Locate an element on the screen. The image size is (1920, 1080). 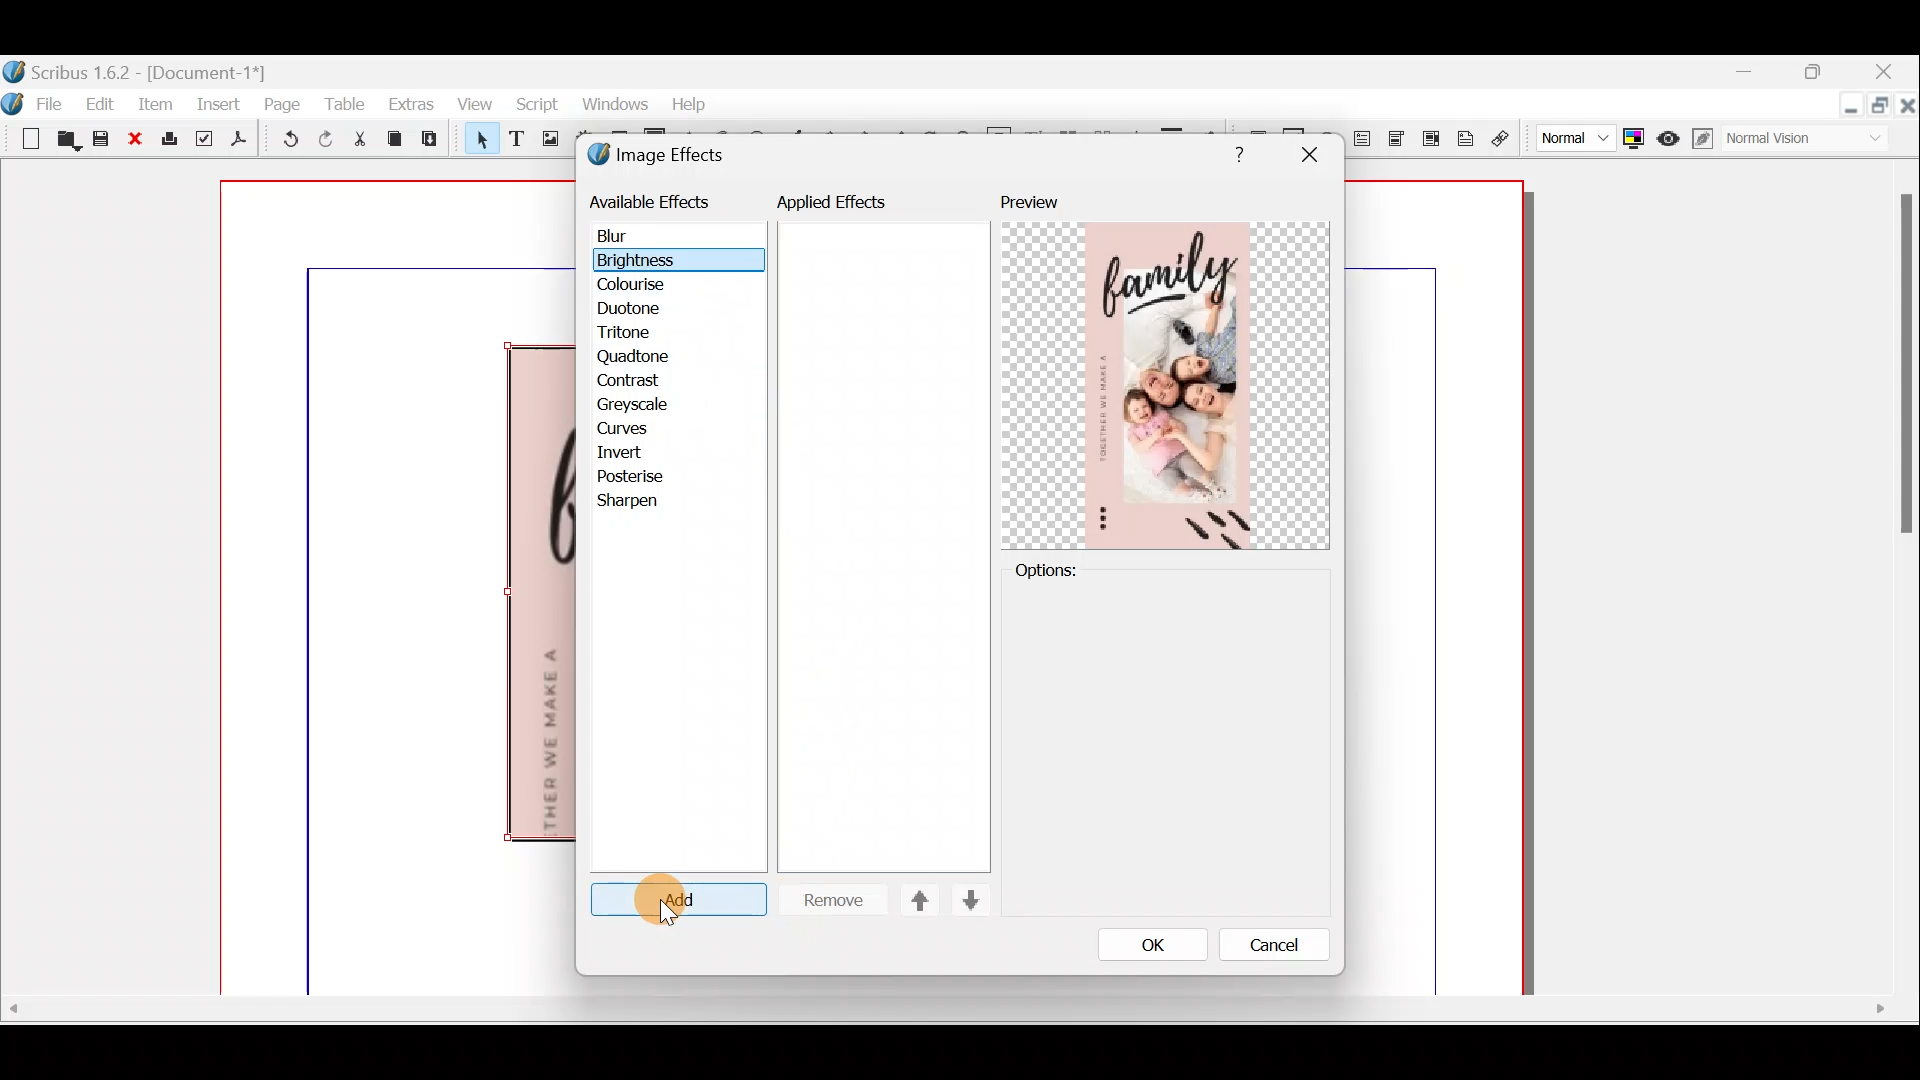
Options is located at coordinates (1079, 571).